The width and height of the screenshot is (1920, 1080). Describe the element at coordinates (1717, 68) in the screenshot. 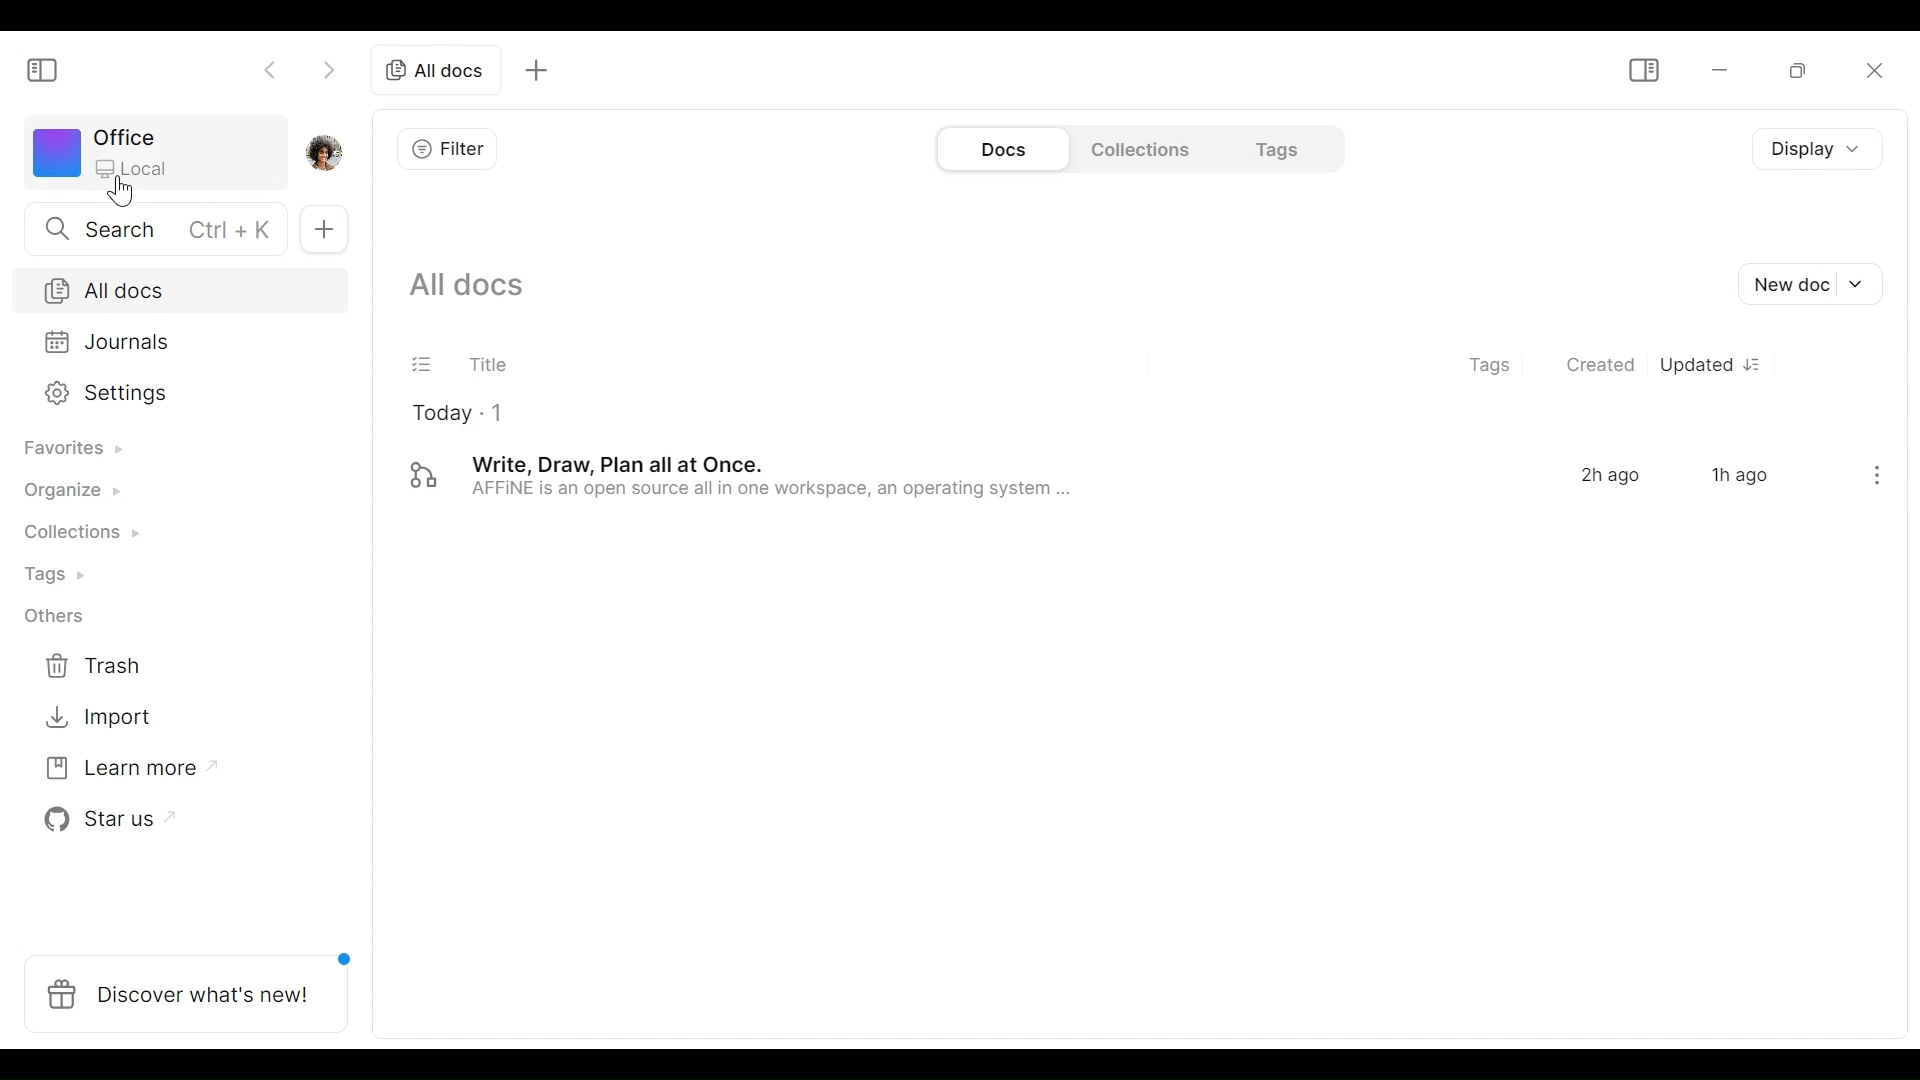

I see `minimize` at that location.